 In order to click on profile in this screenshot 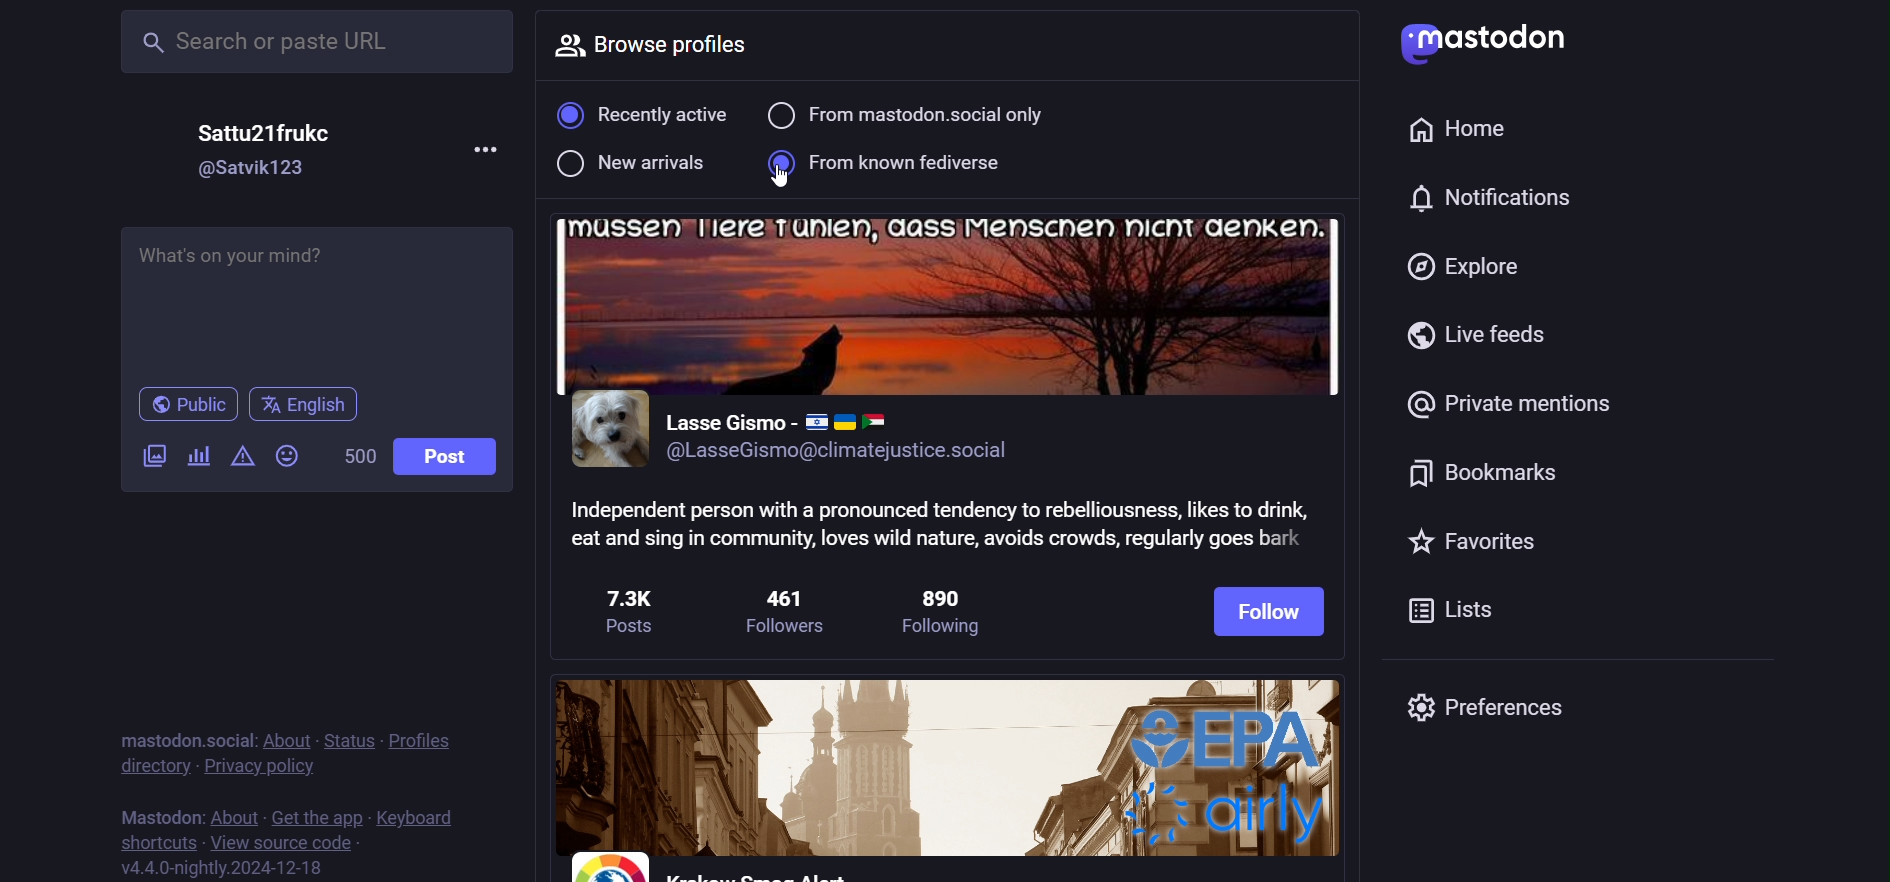, I will do `click(422, 736)`.